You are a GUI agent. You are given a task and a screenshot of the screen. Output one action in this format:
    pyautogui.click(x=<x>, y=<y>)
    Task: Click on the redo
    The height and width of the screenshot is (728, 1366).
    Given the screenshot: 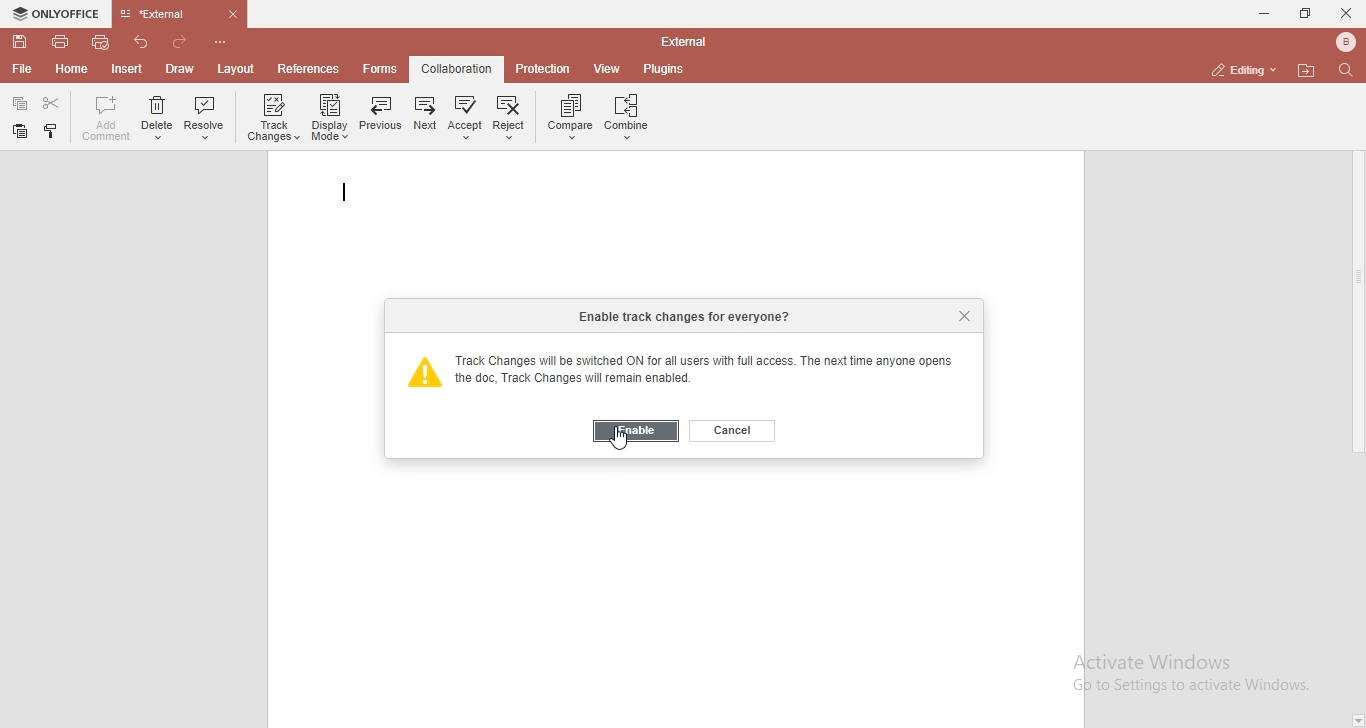 What is the action you would take?
    pyautogui.click(x=180, y=42)
    